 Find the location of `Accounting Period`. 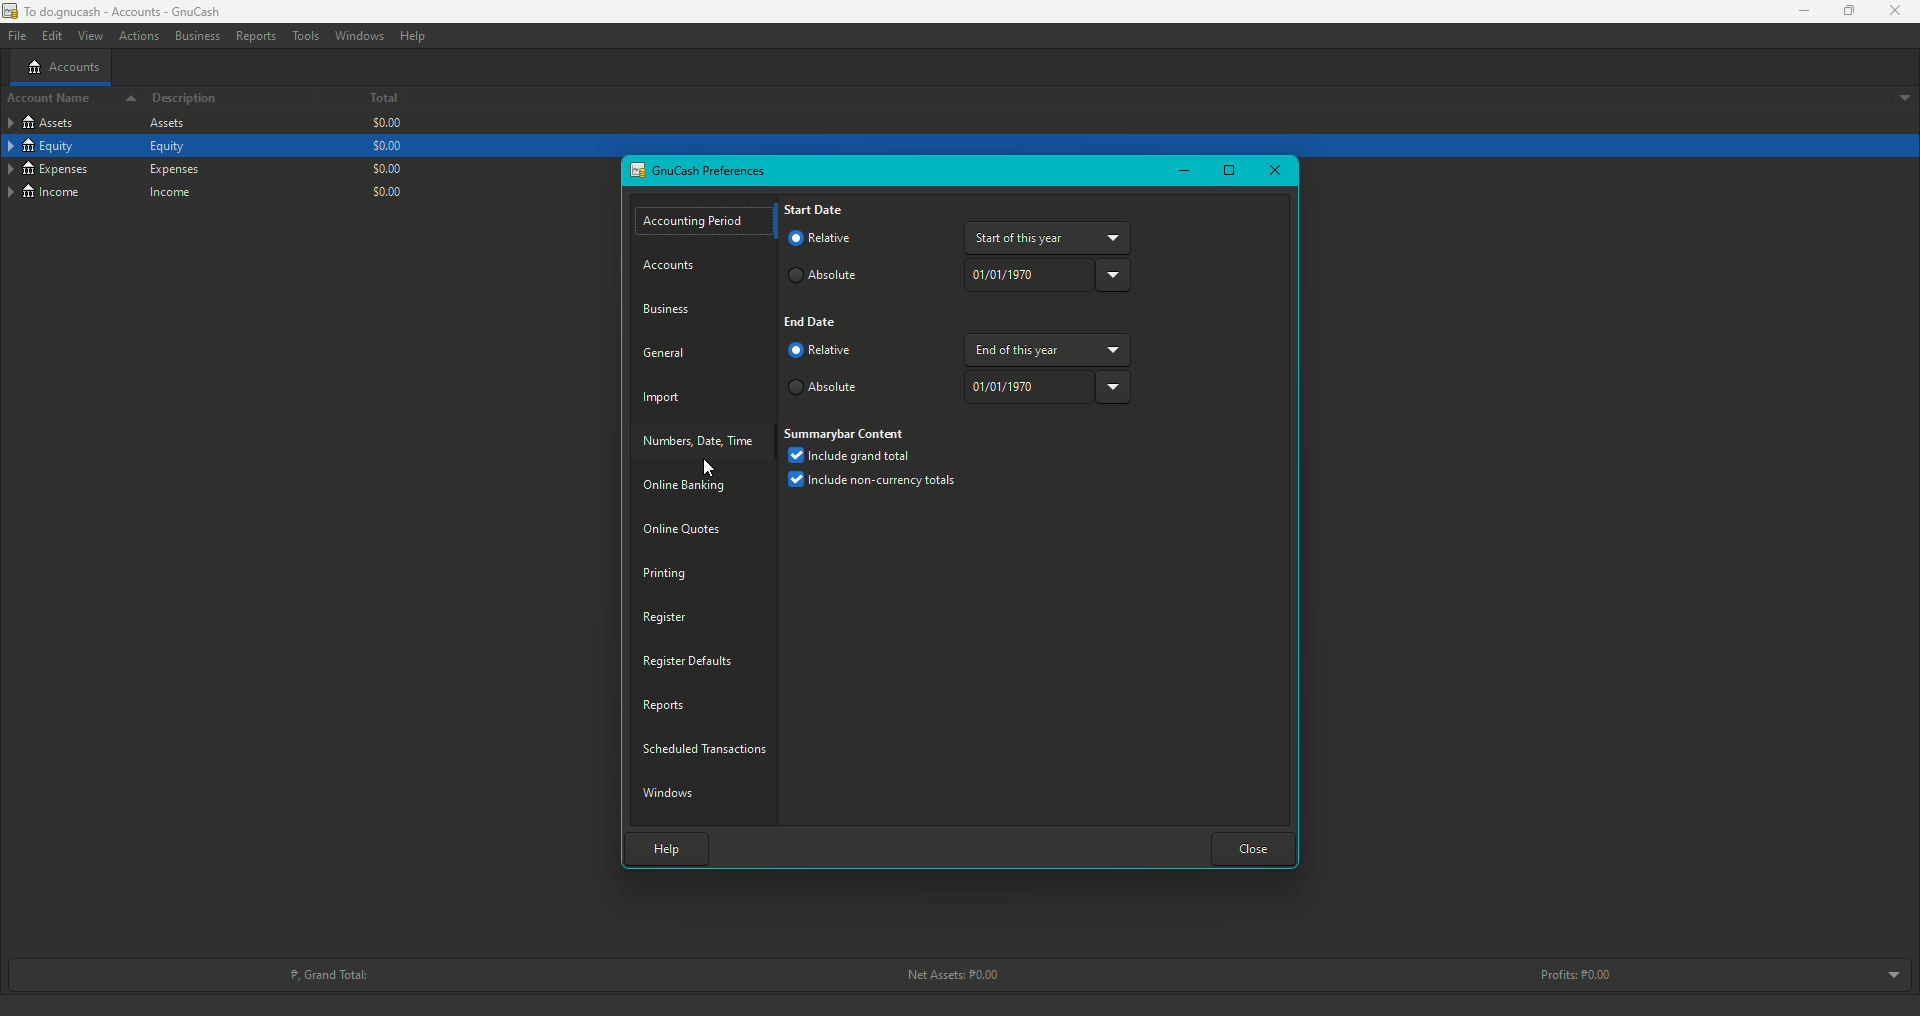

Accounting Period is located at coordinates (696, 222).